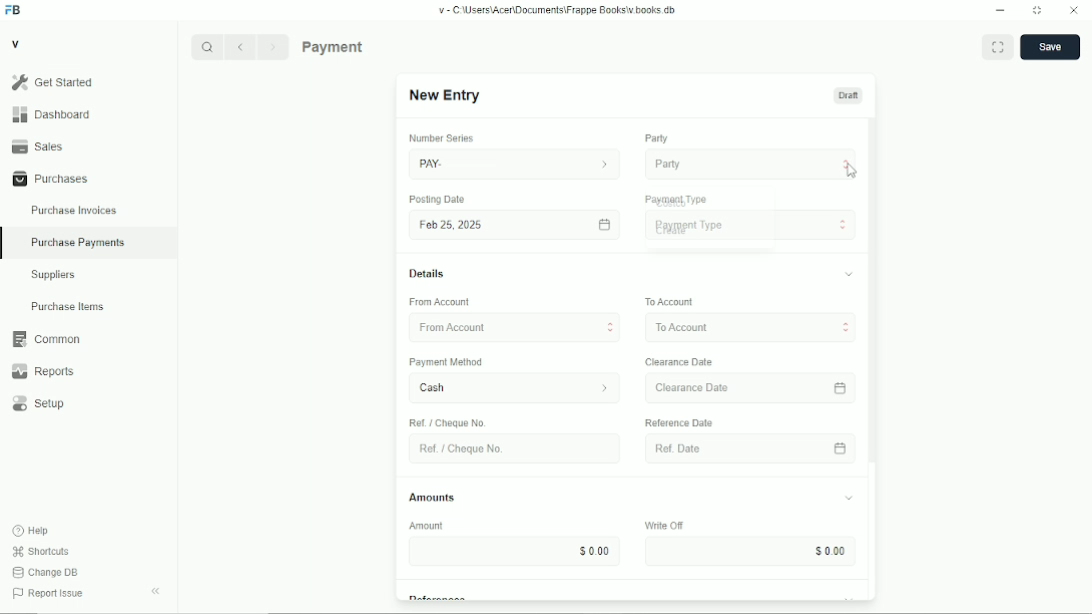 This screenshot has width=1092, height=614. I want to click on Purchases, so click(88, 178).